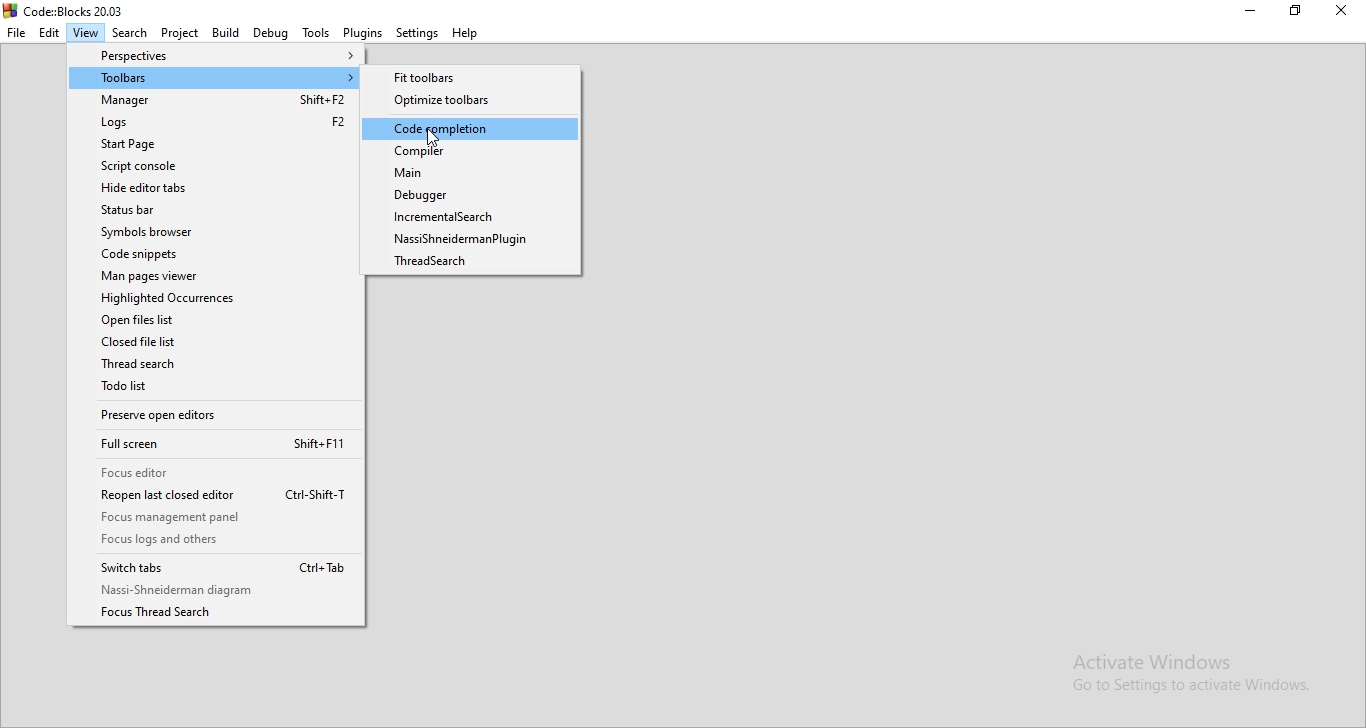 This screenshot has height=728, width=1366. I want to click on Hide editor tabs, so click(213, 189).